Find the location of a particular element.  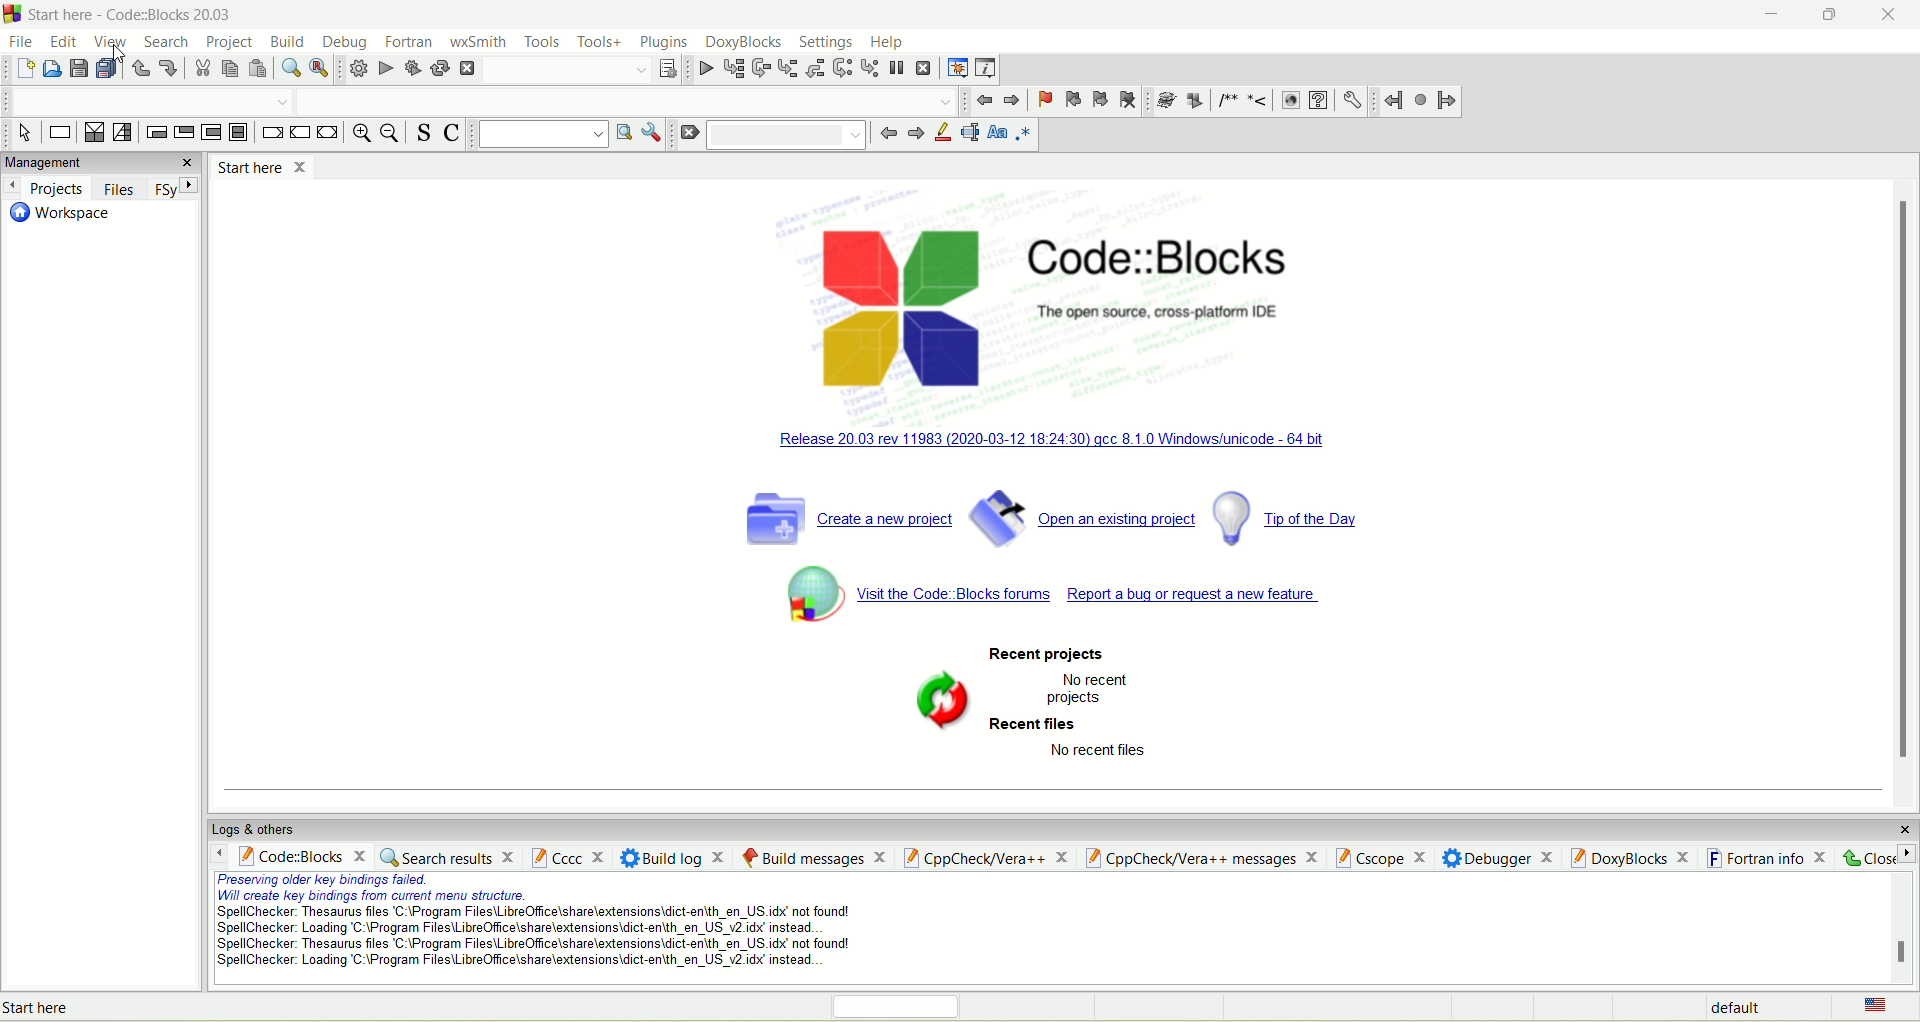

Code::Blocks
The open source, cross-platform IDE is located at coordinates (1165, 282).